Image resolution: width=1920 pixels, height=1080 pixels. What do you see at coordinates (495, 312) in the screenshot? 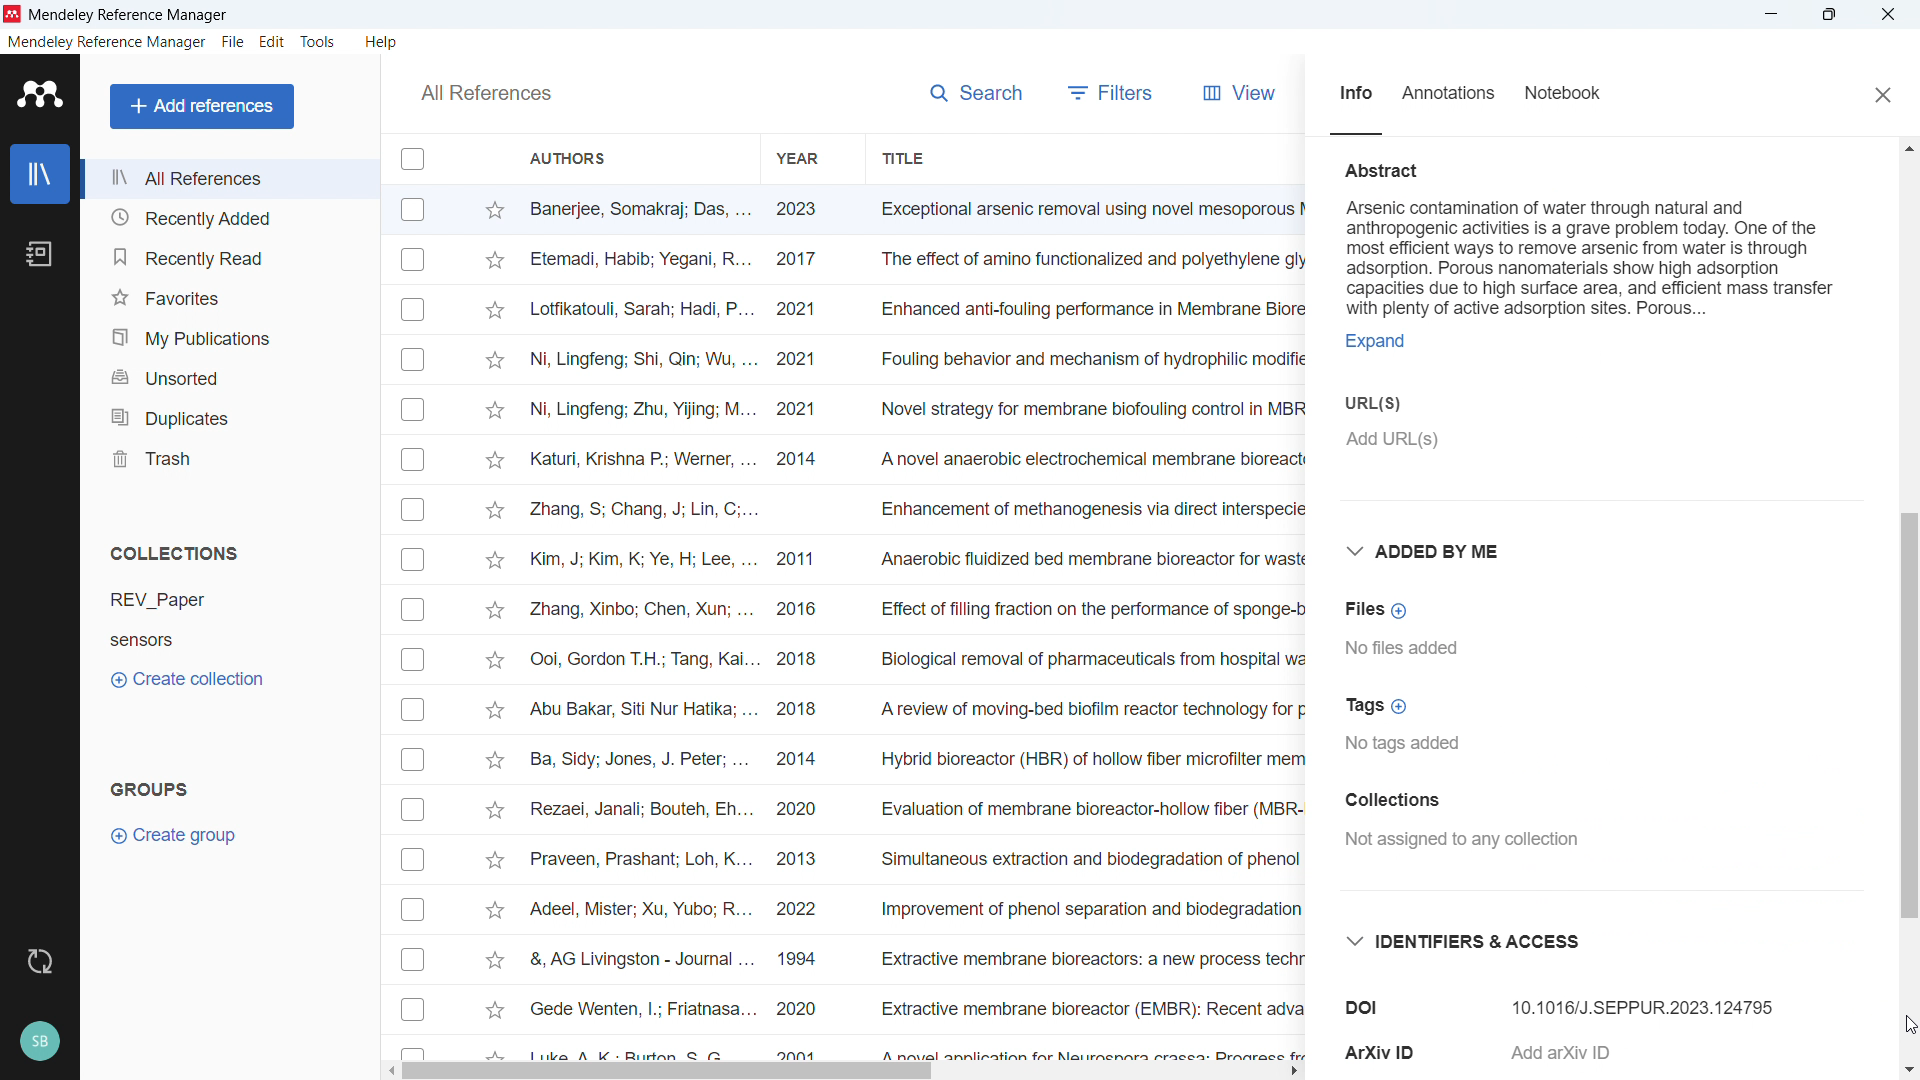
I see `click to starmark individual entries` at bounding box center [495, 312].